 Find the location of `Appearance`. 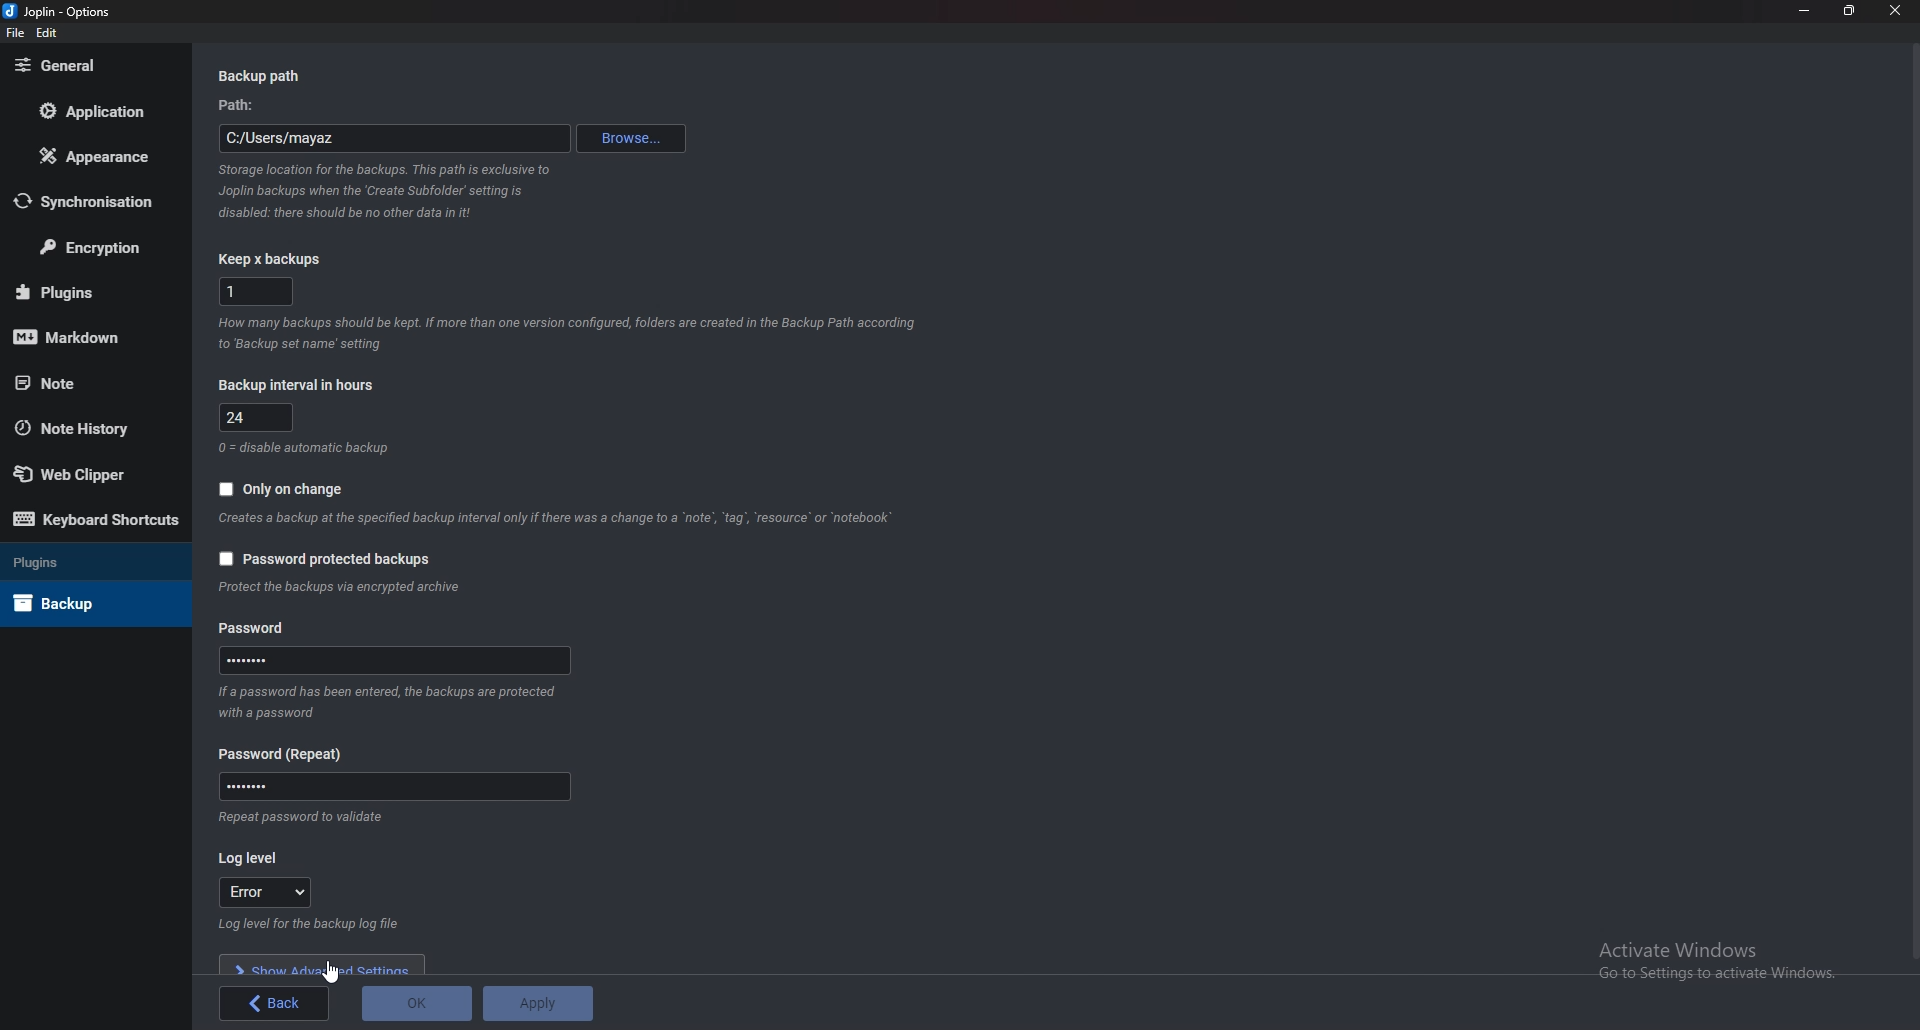

Appearance is located at coordinates (89, 158).